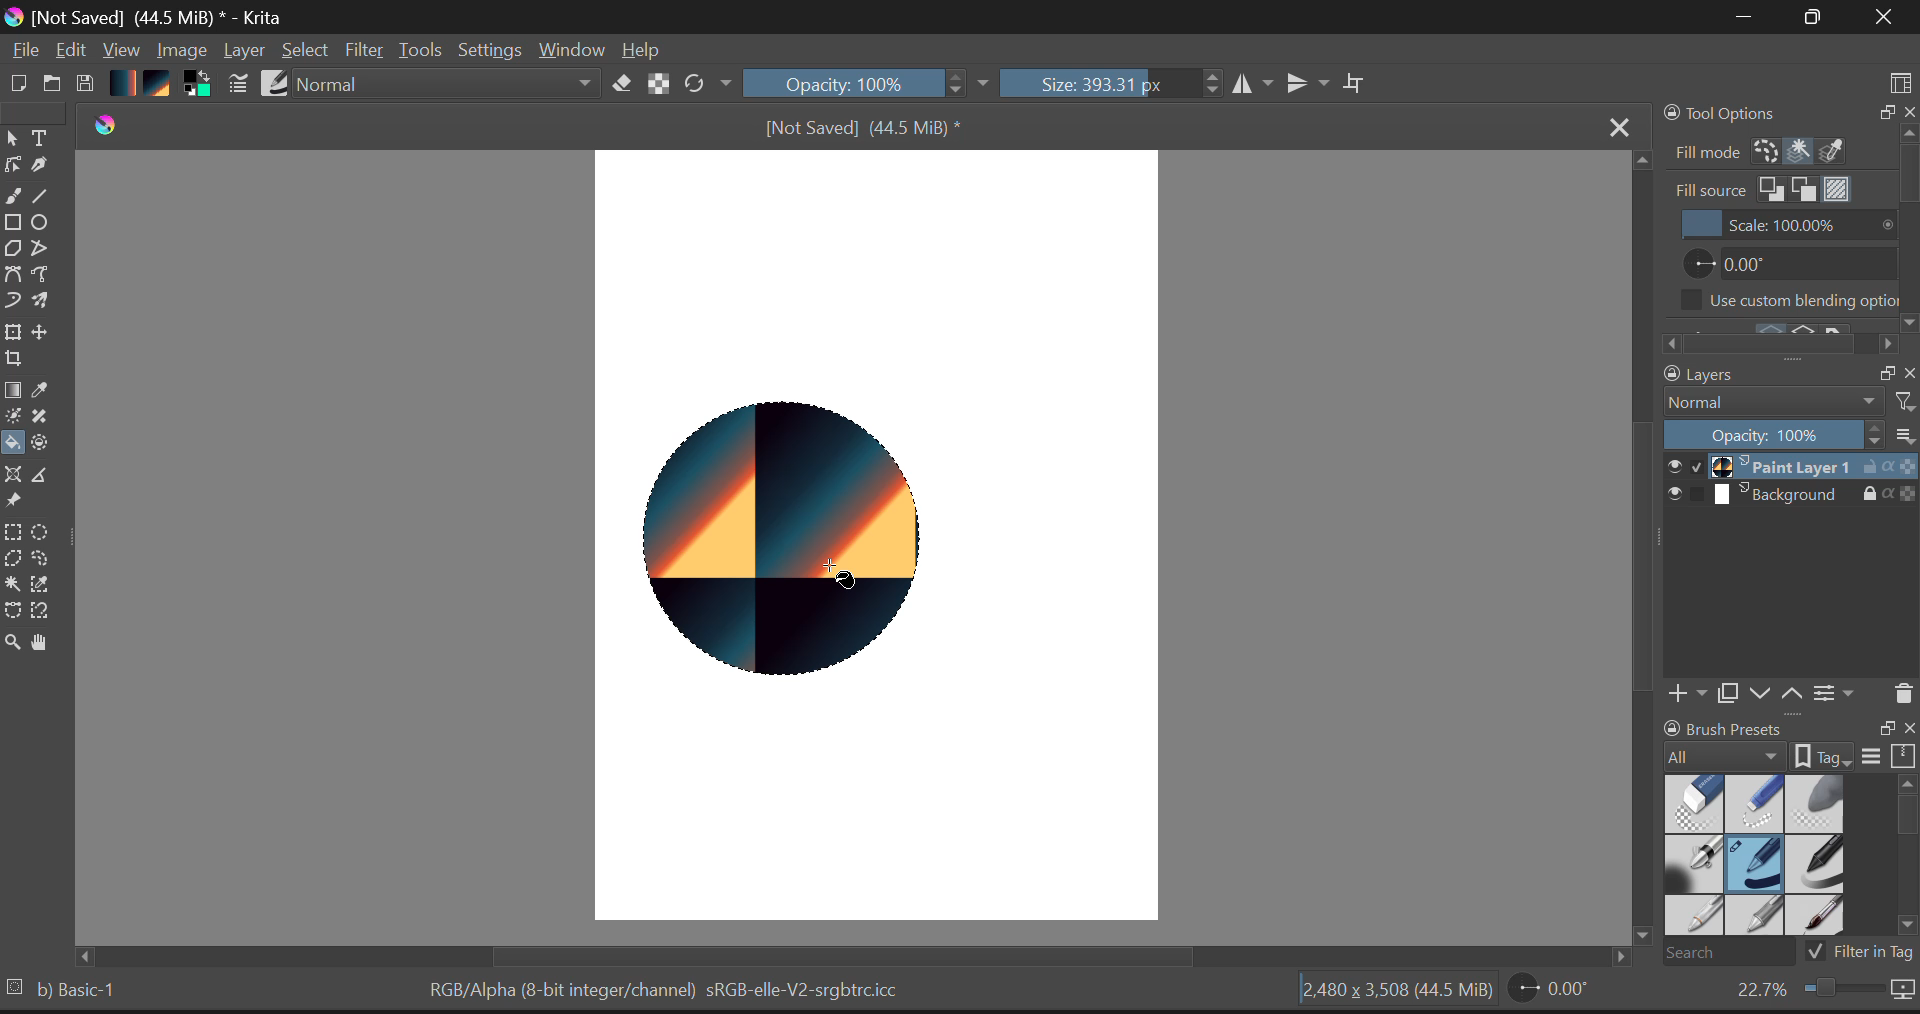  What do you see at coordinates (41, 138) in the screenshot?
I see `Text` at bounding box center [41, 138].